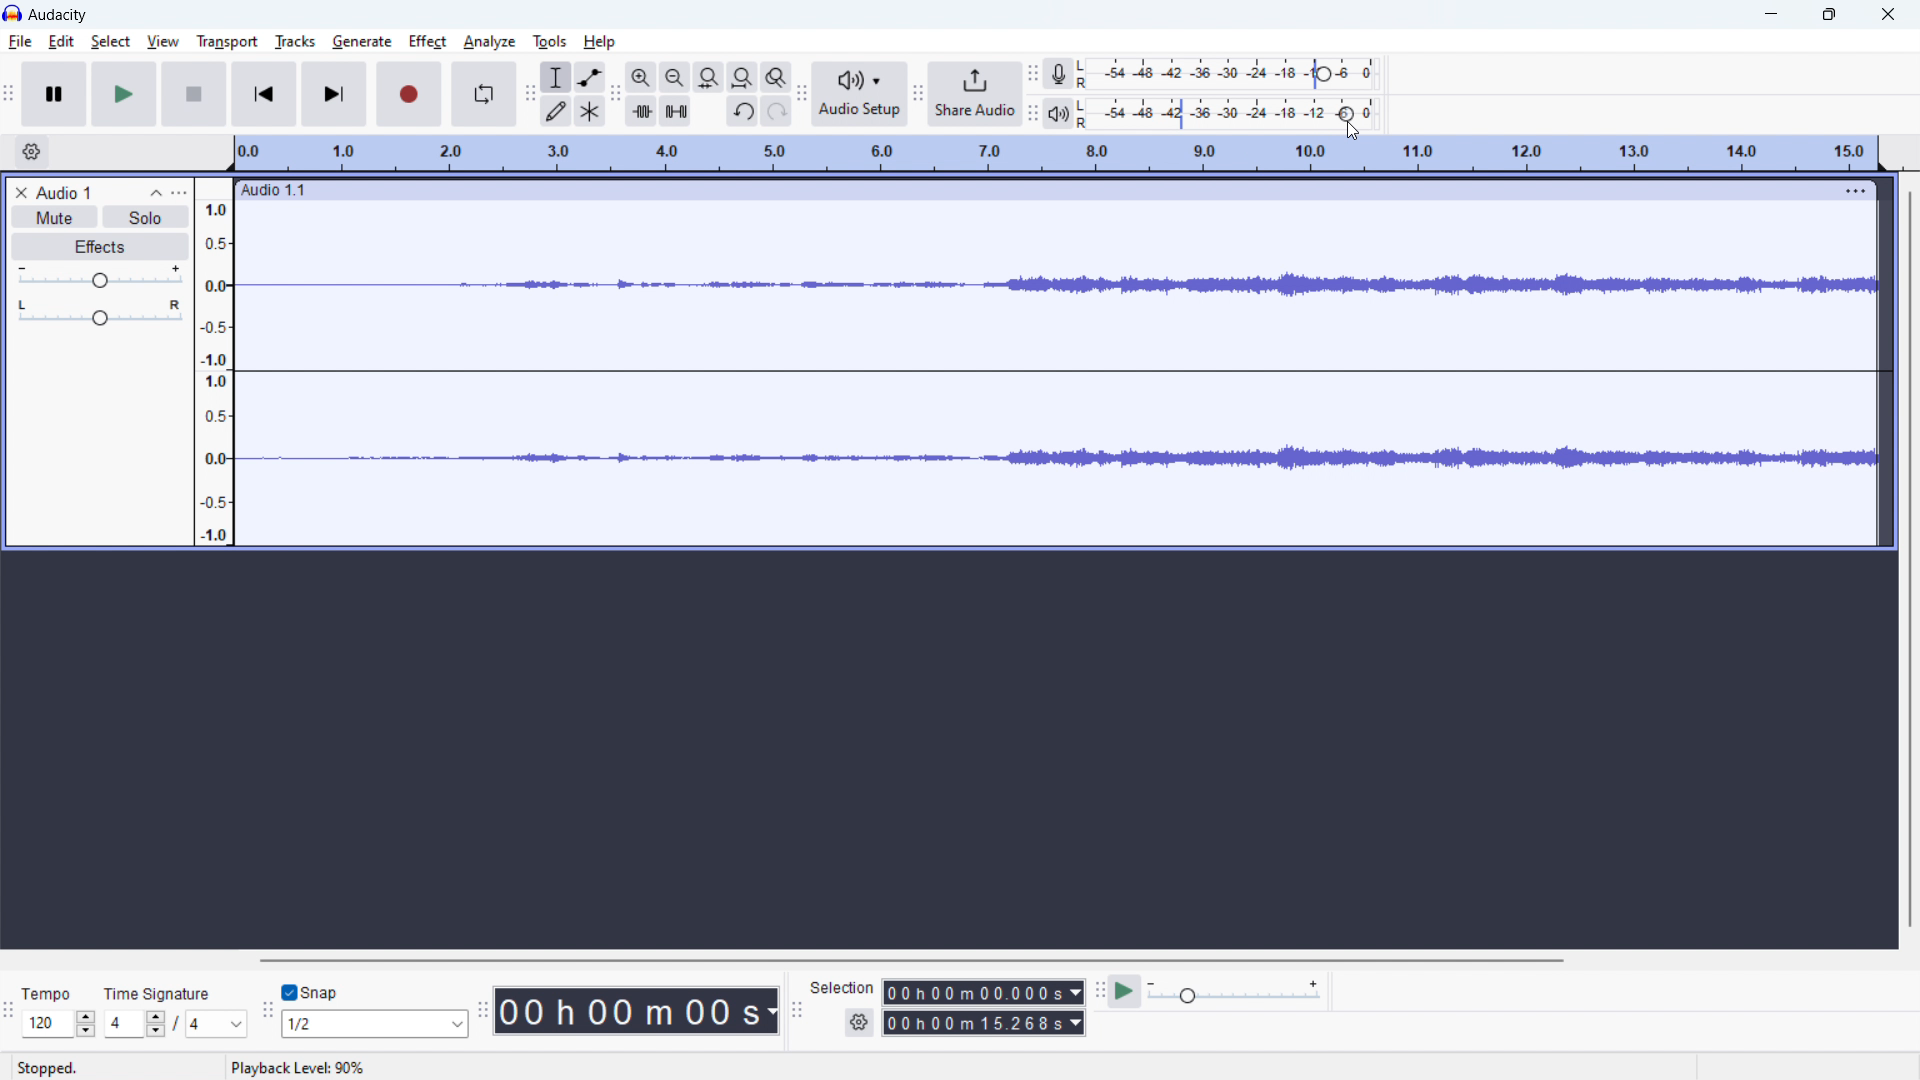 Image resolution: width=1920 pixels, height=1080 pixels. I want to click on multi tool, so click(590, 111).